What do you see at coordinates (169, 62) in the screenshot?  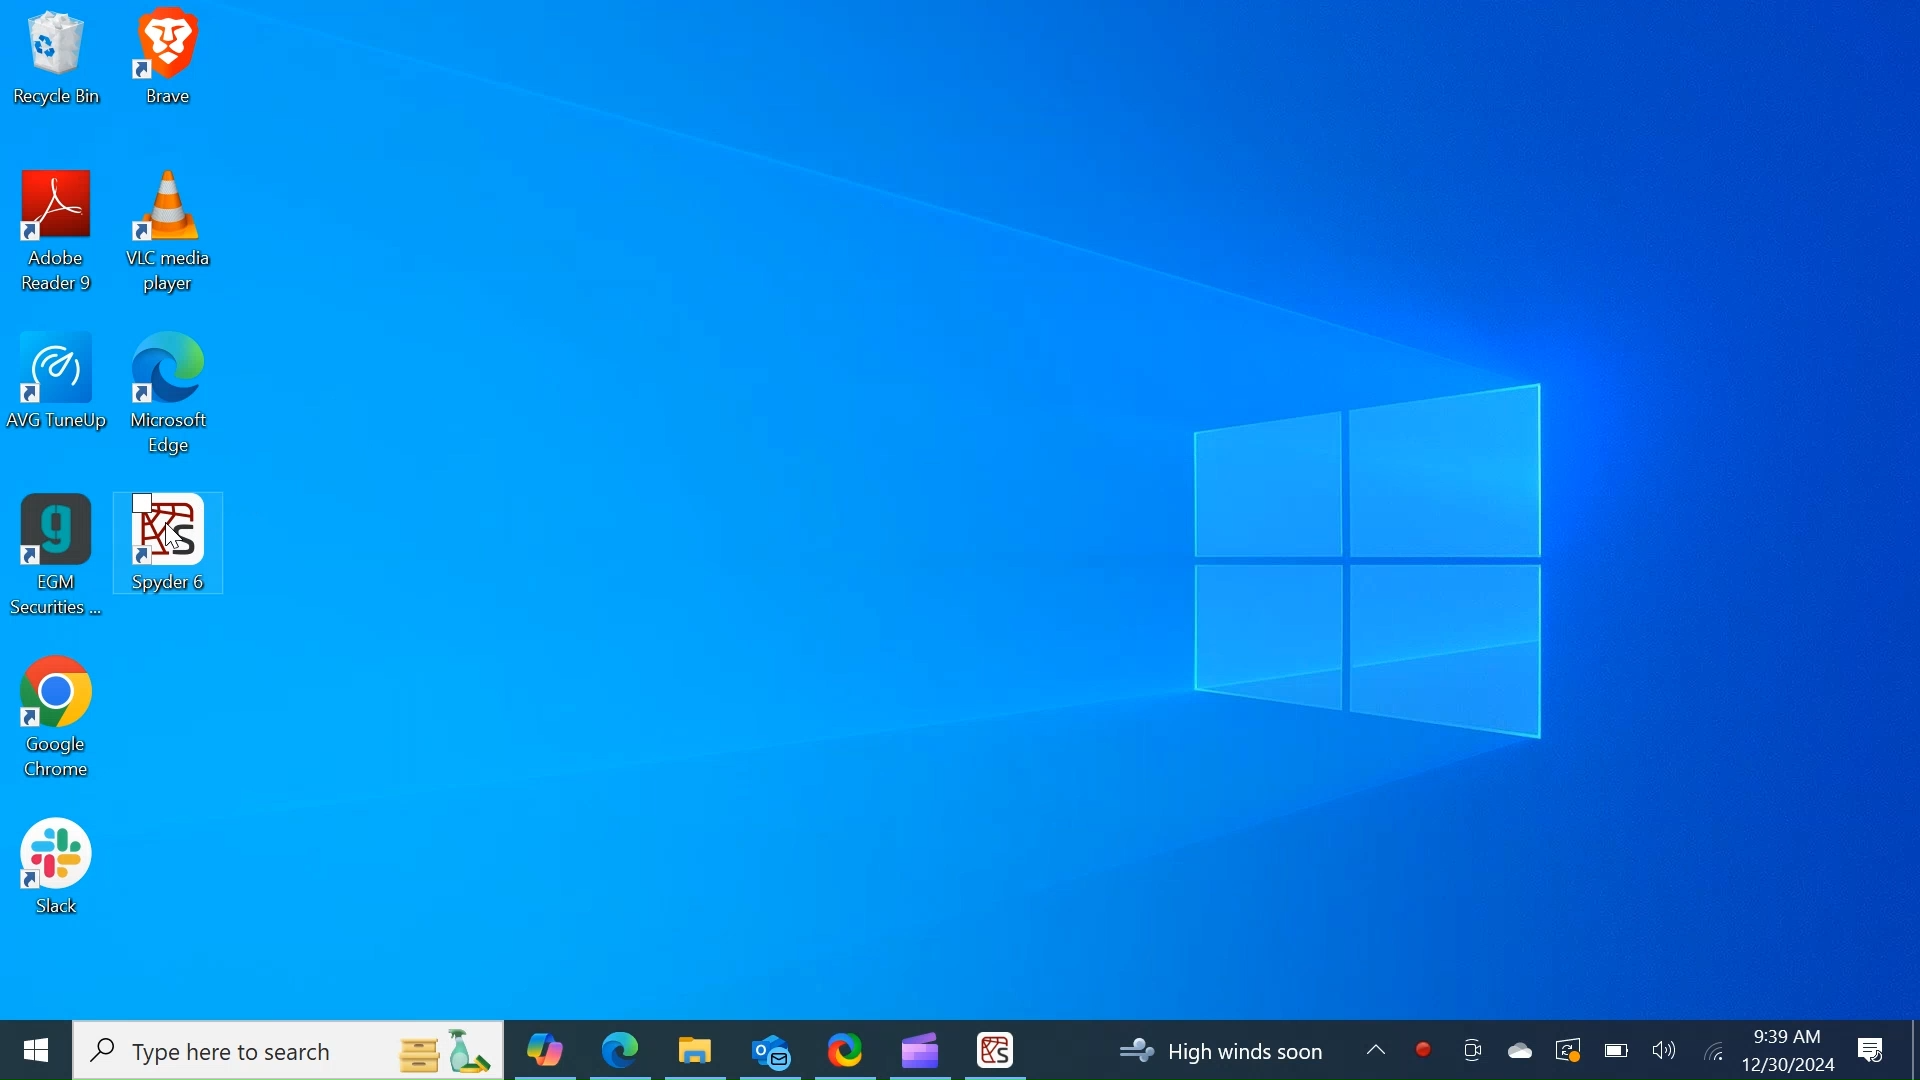 I see `Brave Desktop Icon` at bounding box center [169, 62].